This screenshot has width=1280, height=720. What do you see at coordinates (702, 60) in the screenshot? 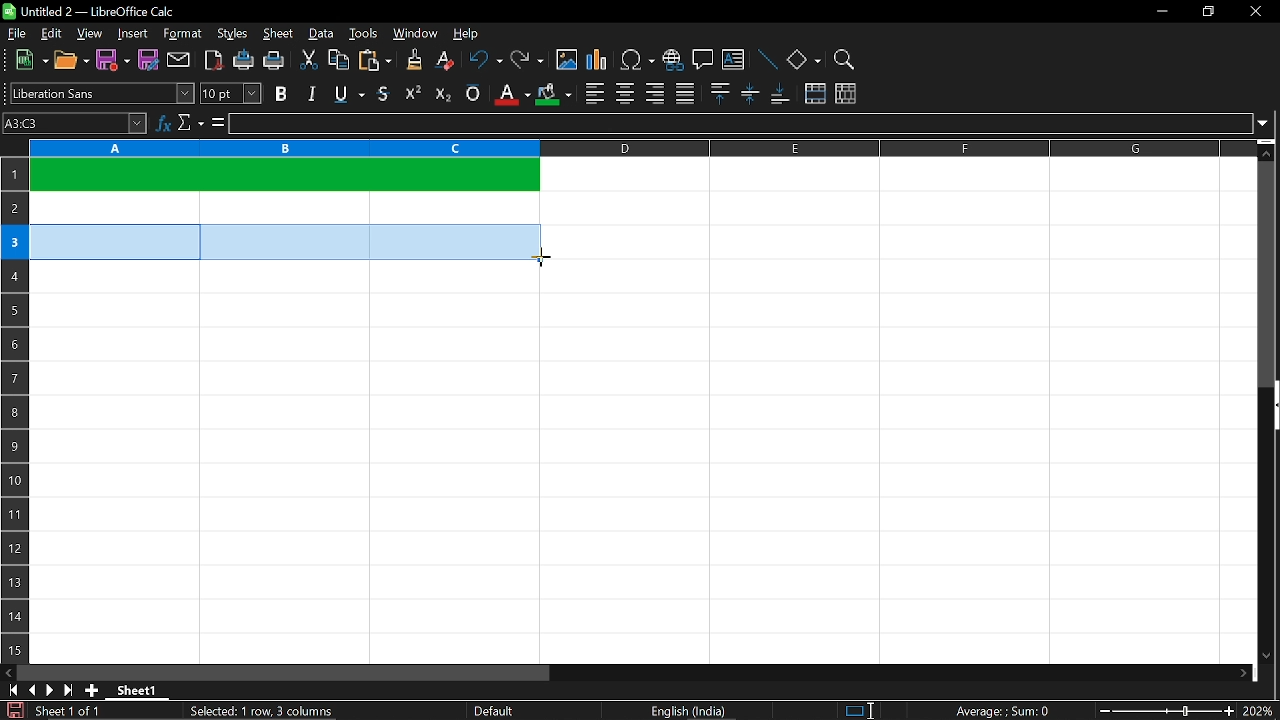
I see `insert comment` at bounding box center [702, 60].